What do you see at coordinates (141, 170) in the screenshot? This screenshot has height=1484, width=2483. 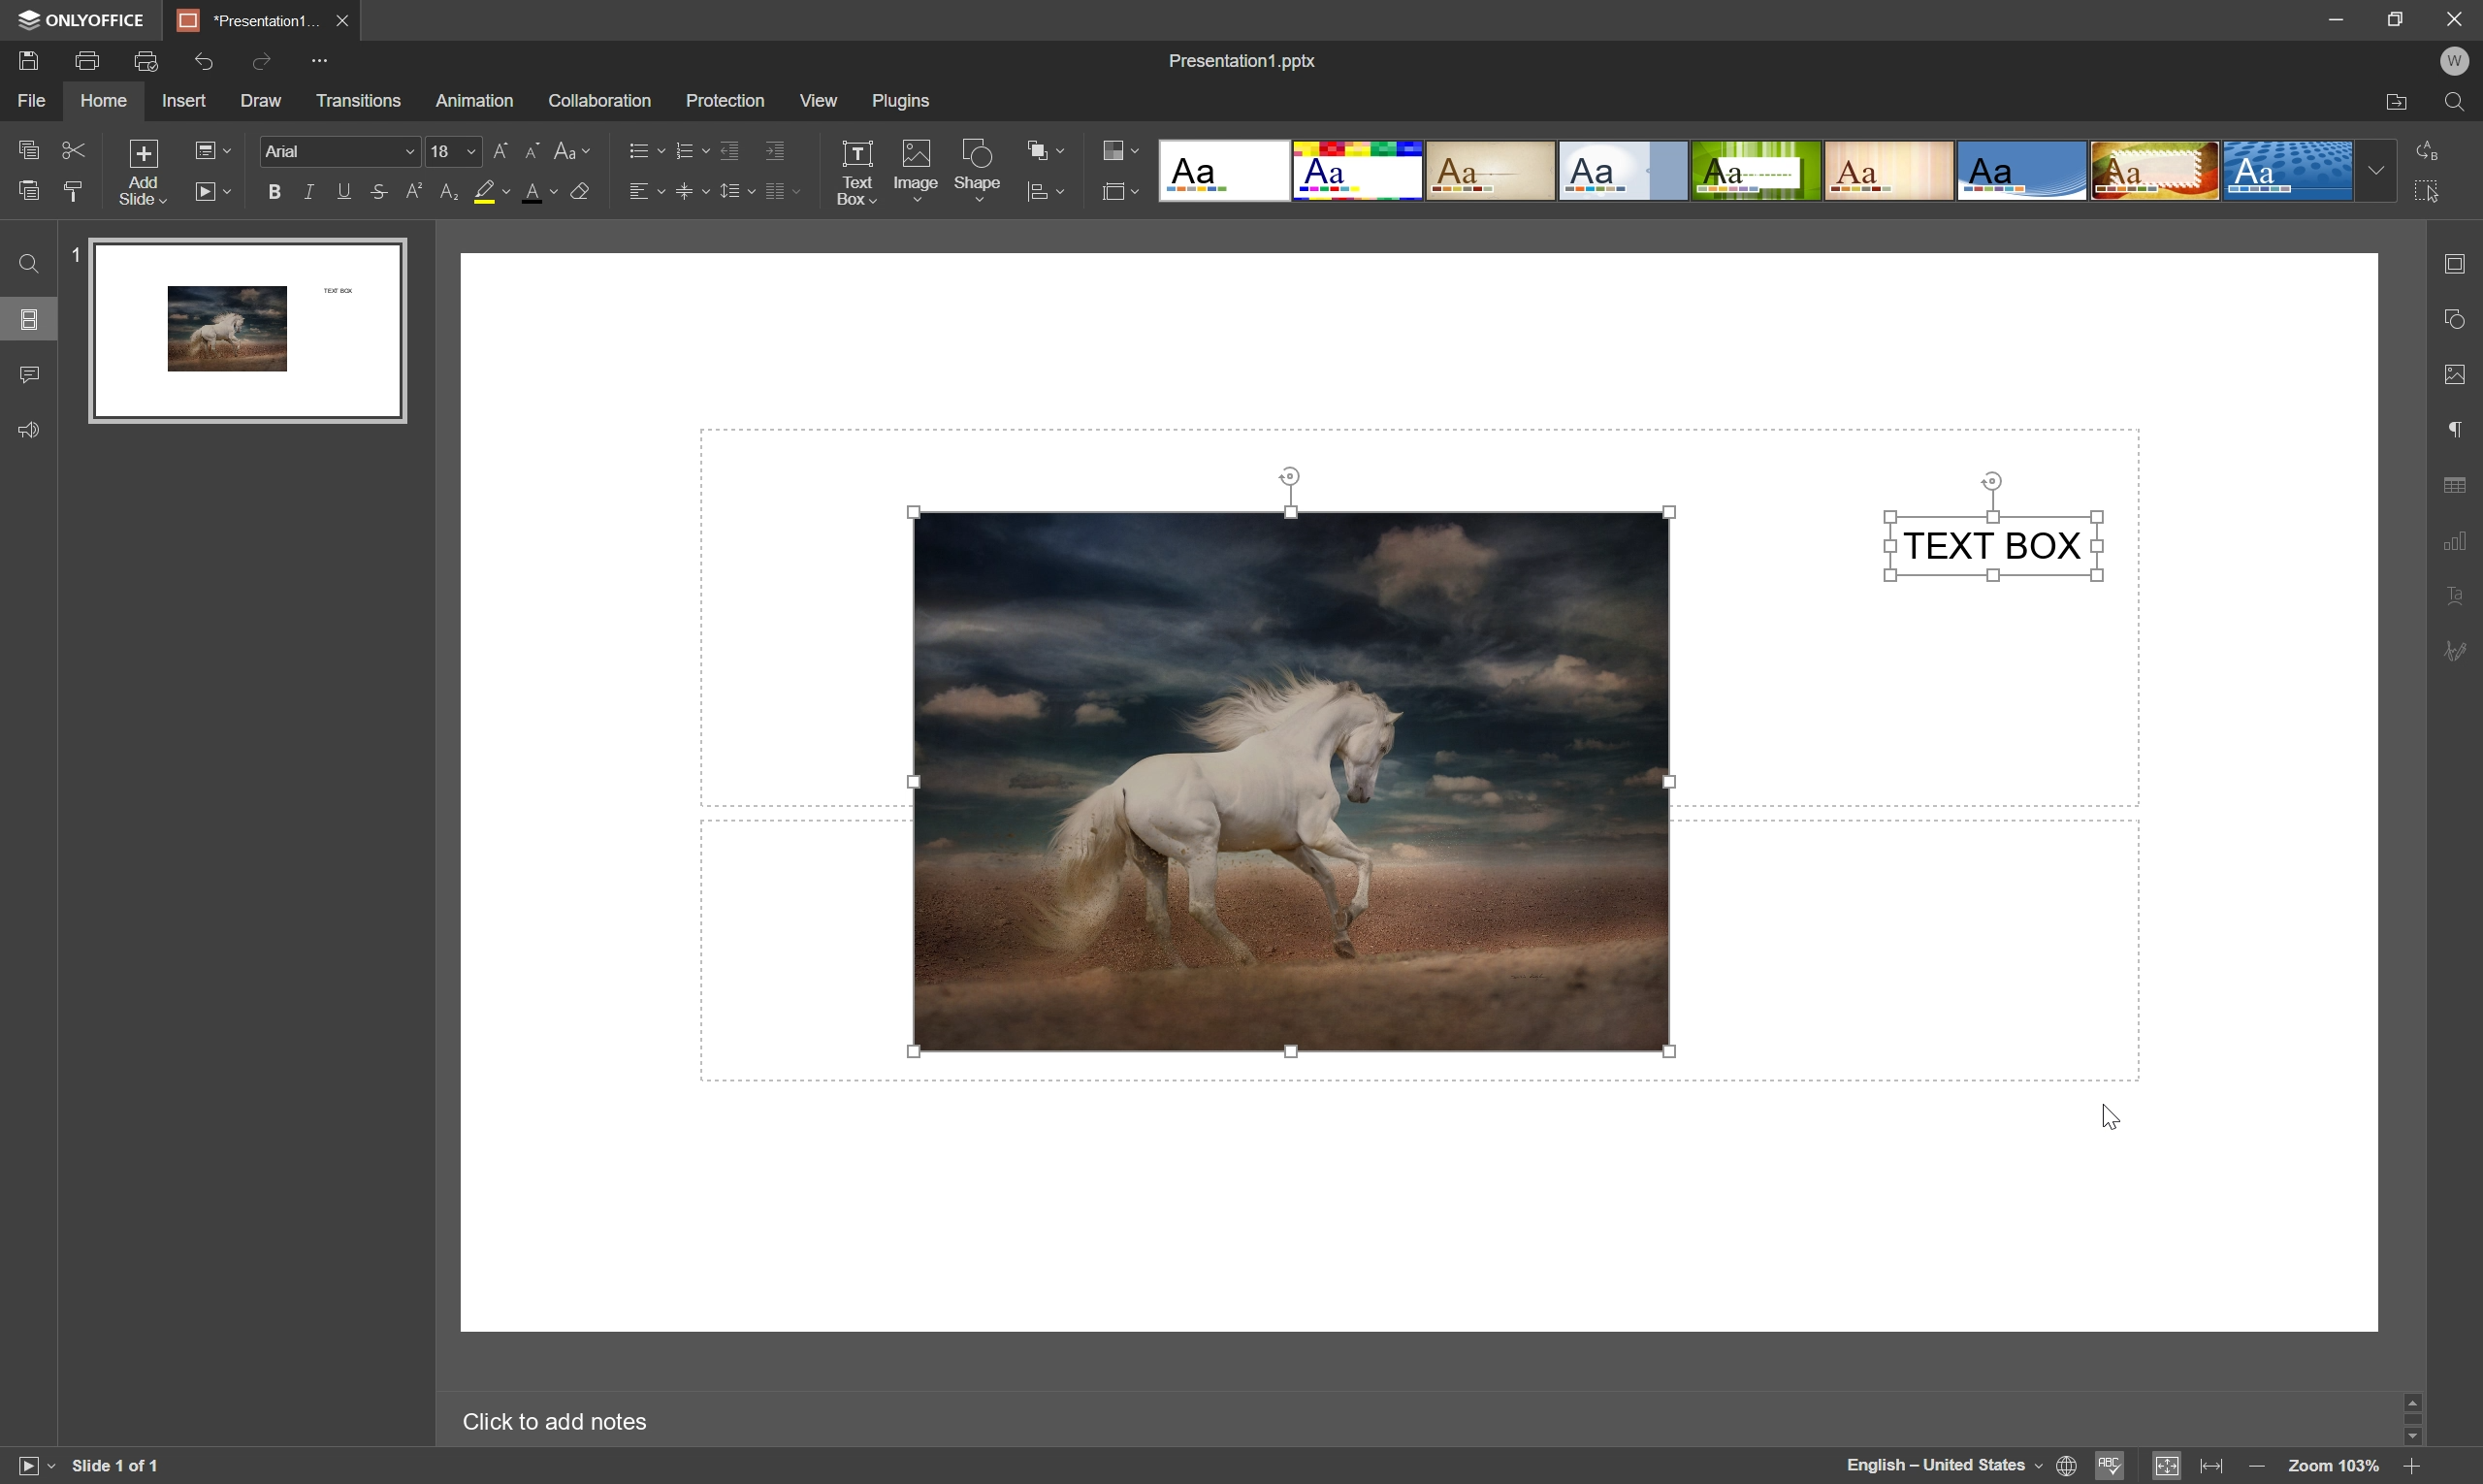 I see `add slide` at bounding box center [141, 170].